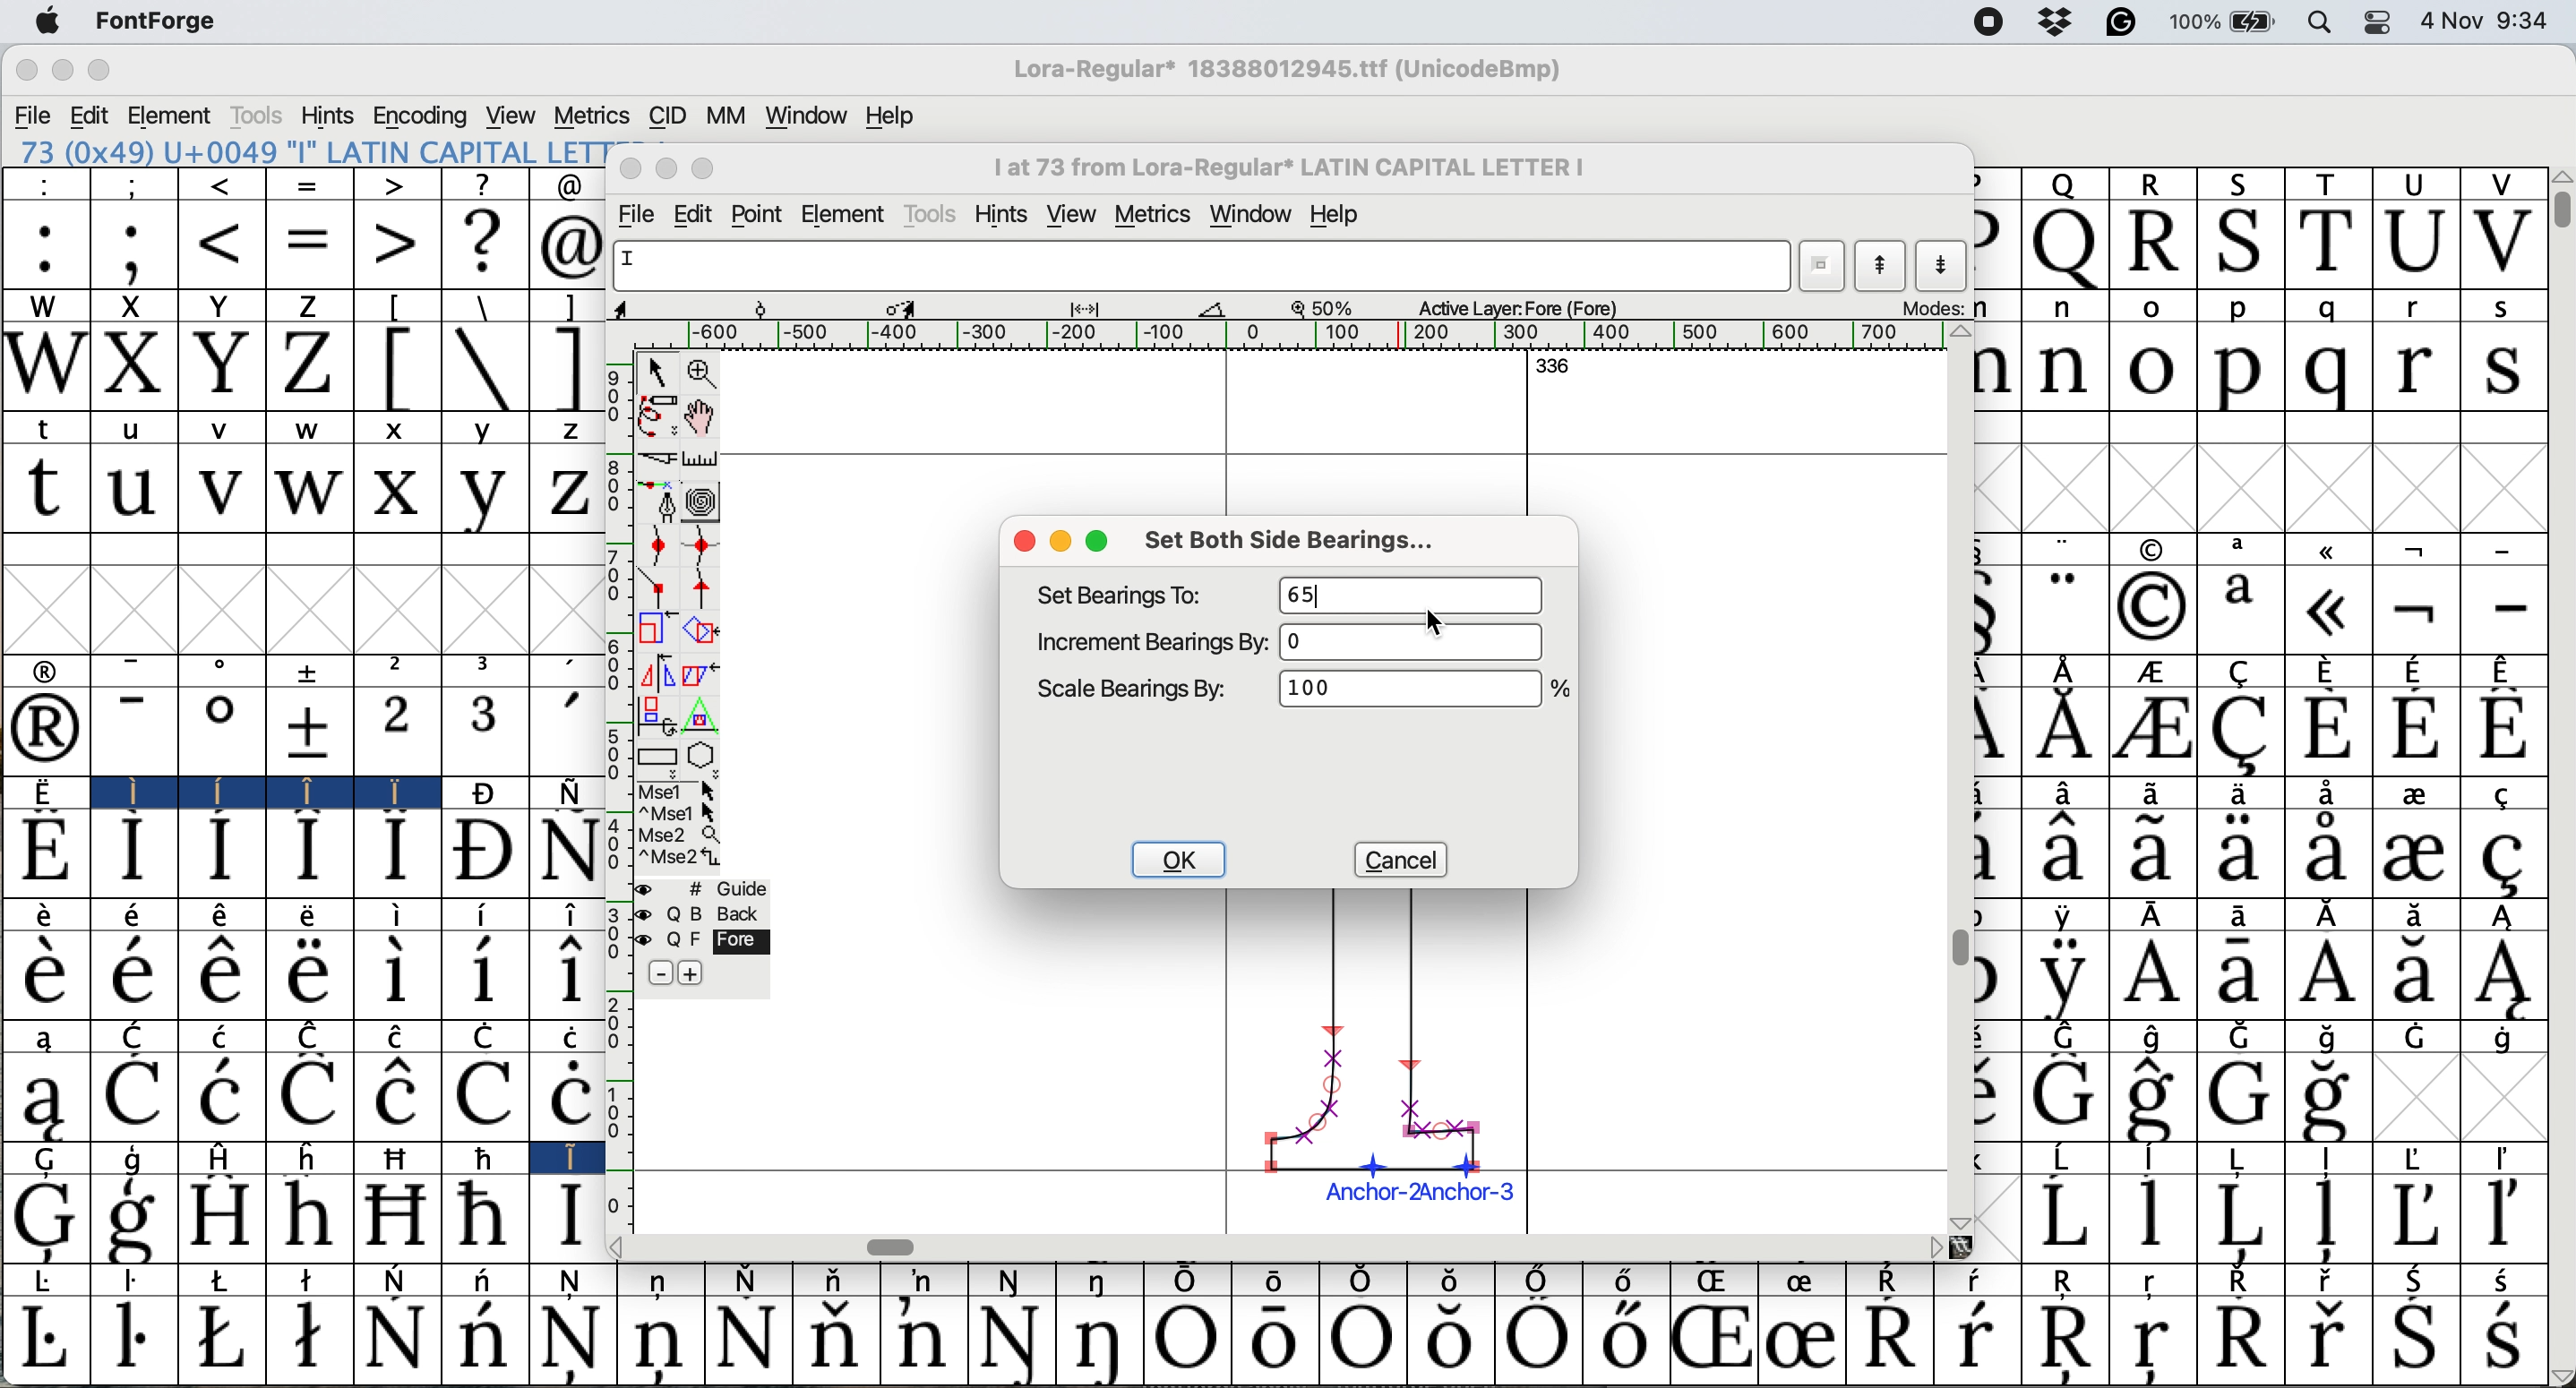 This screenshot has width=2576, height=1388. What do you see at coordinates (1187, 1282) in the screenshot?
I see `Symbol` at bounding box center [1187, 1282].